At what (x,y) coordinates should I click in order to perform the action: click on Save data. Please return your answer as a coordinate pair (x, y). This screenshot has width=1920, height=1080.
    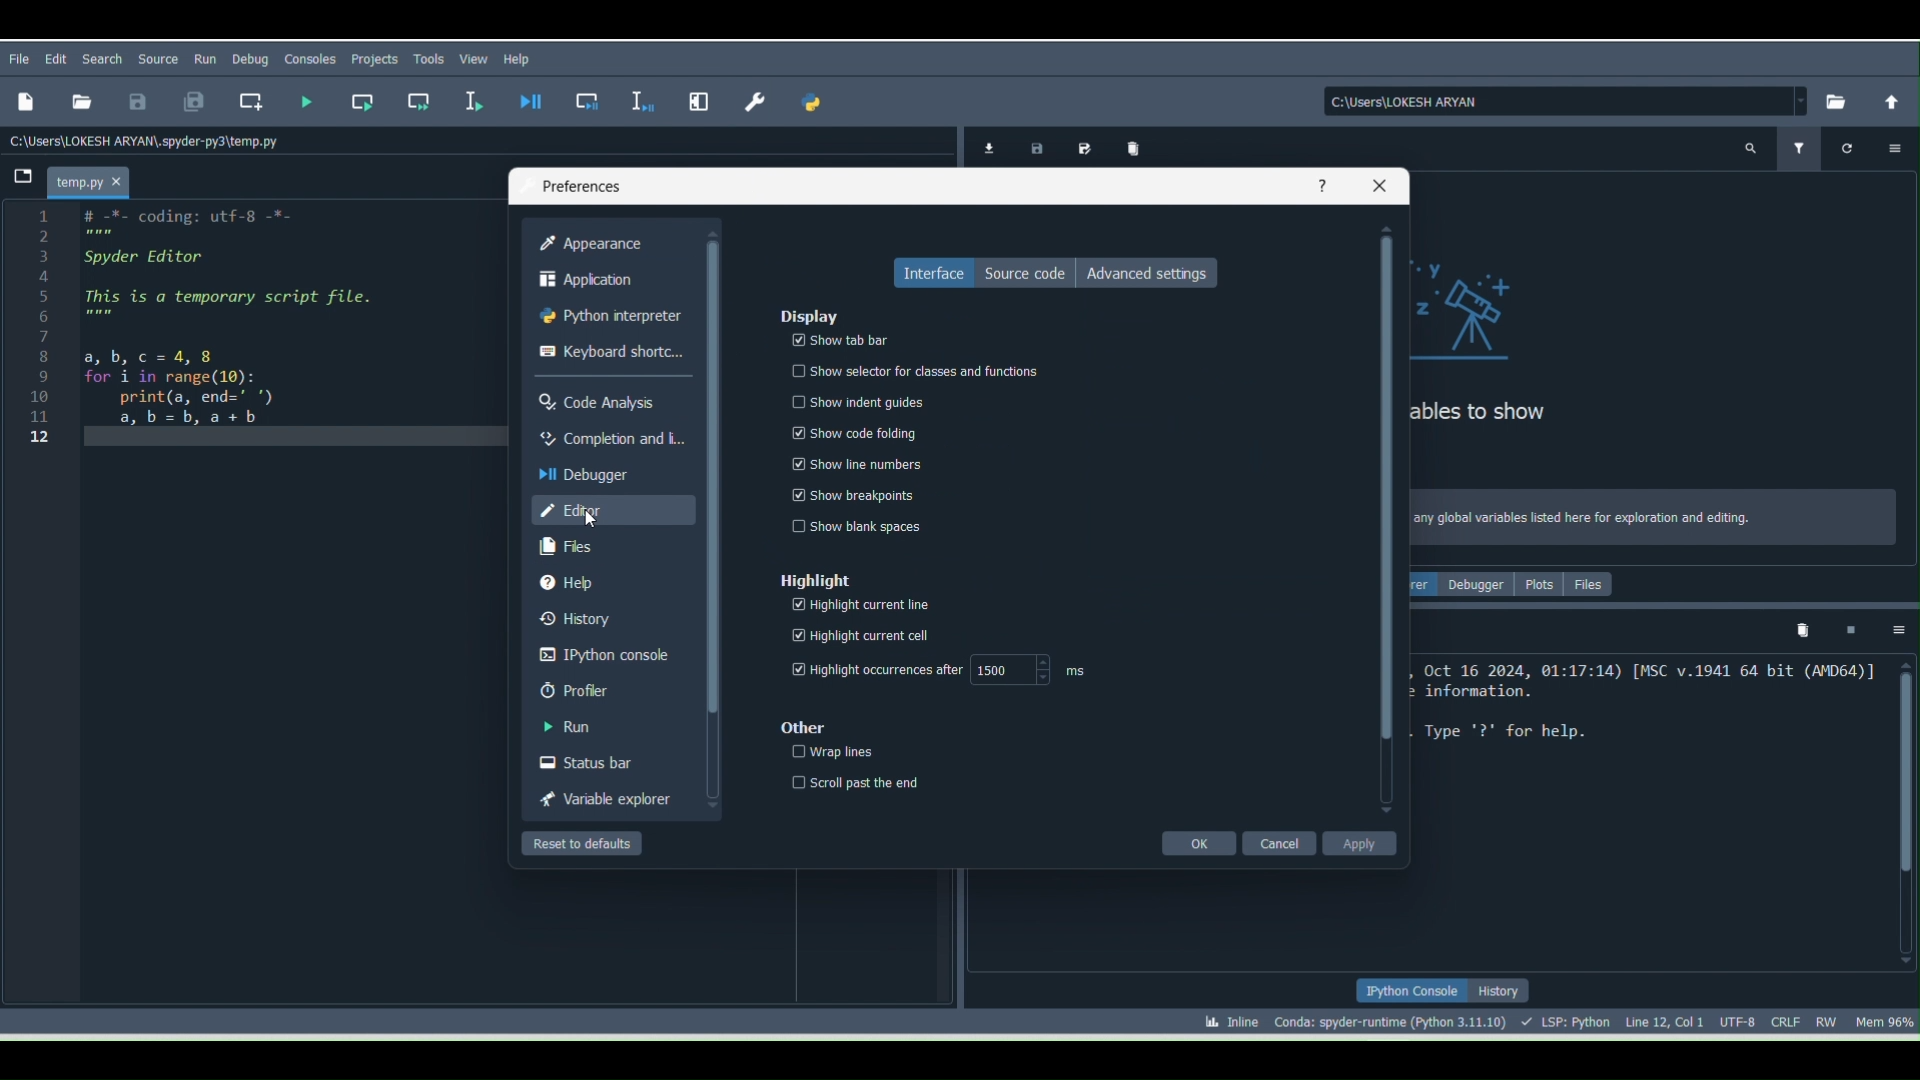
    Looking at the image, I should click on (1033, 145).